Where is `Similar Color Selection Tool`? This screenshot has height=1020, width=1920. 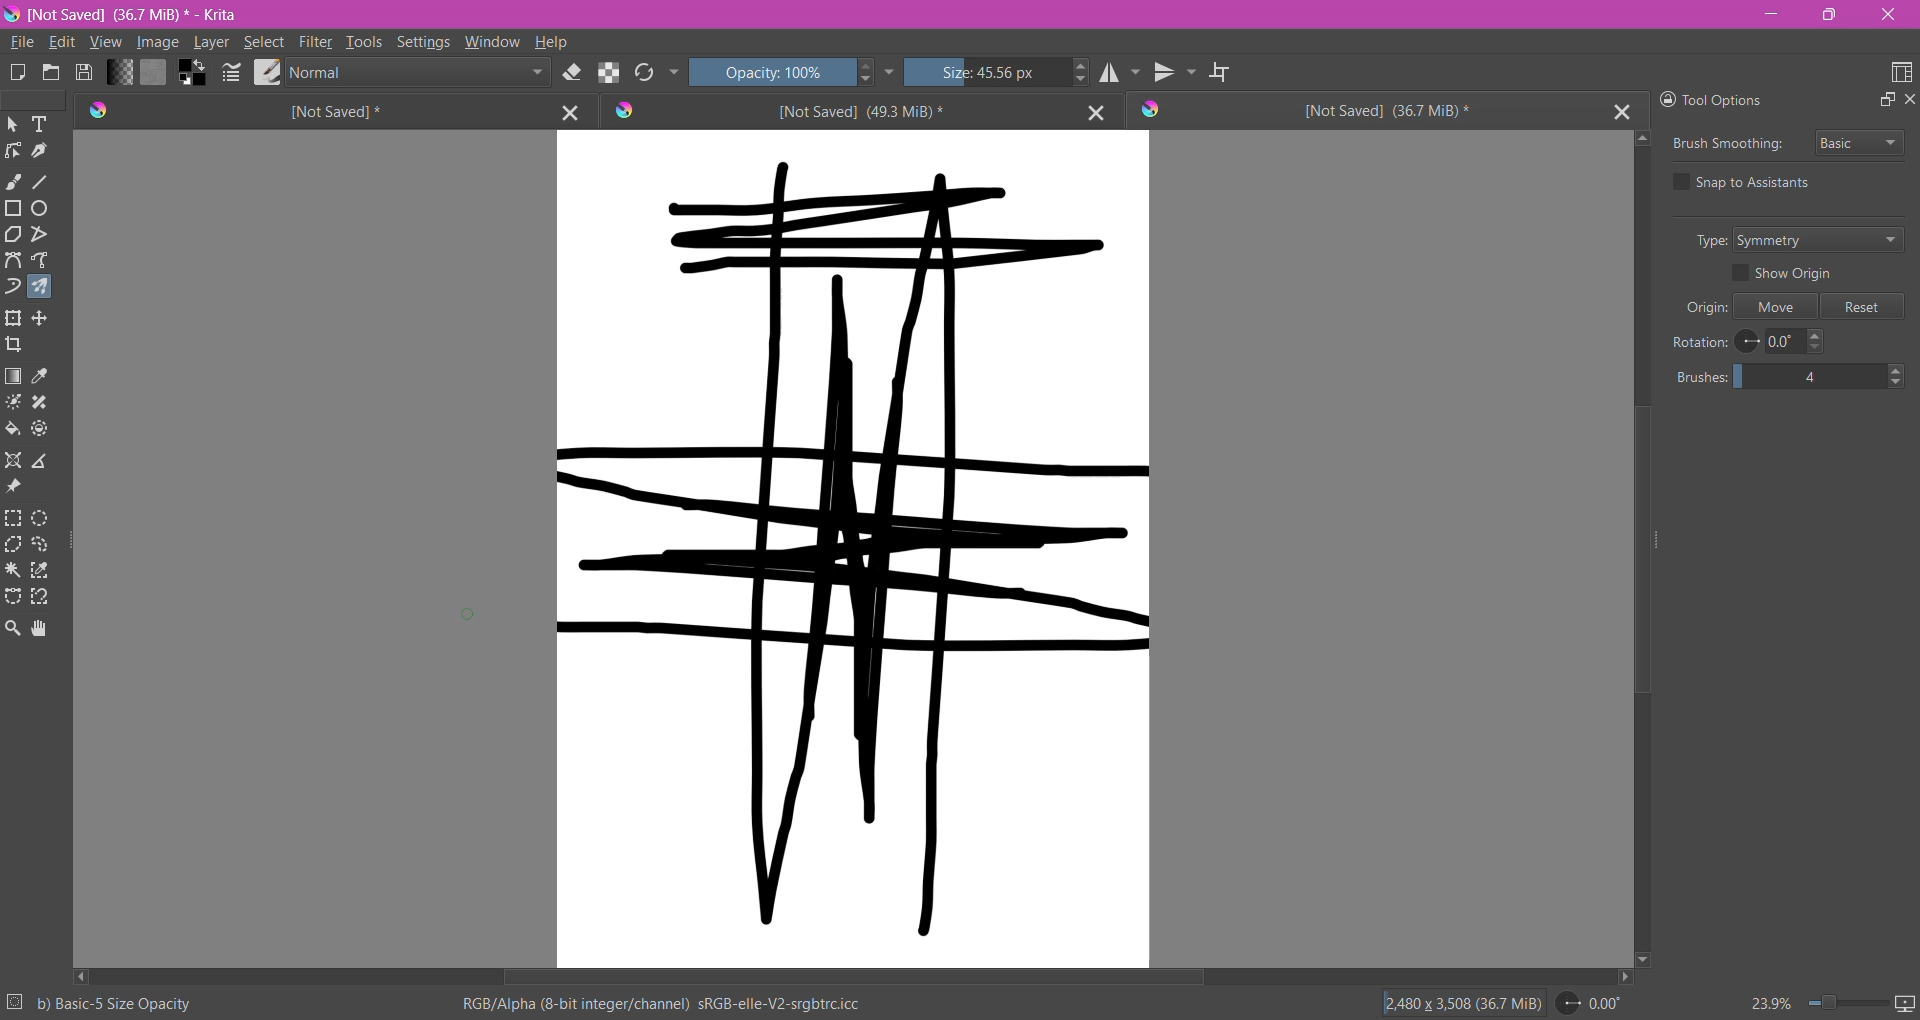
Similar Color Selection Tool is located at coordinates (40, 570).